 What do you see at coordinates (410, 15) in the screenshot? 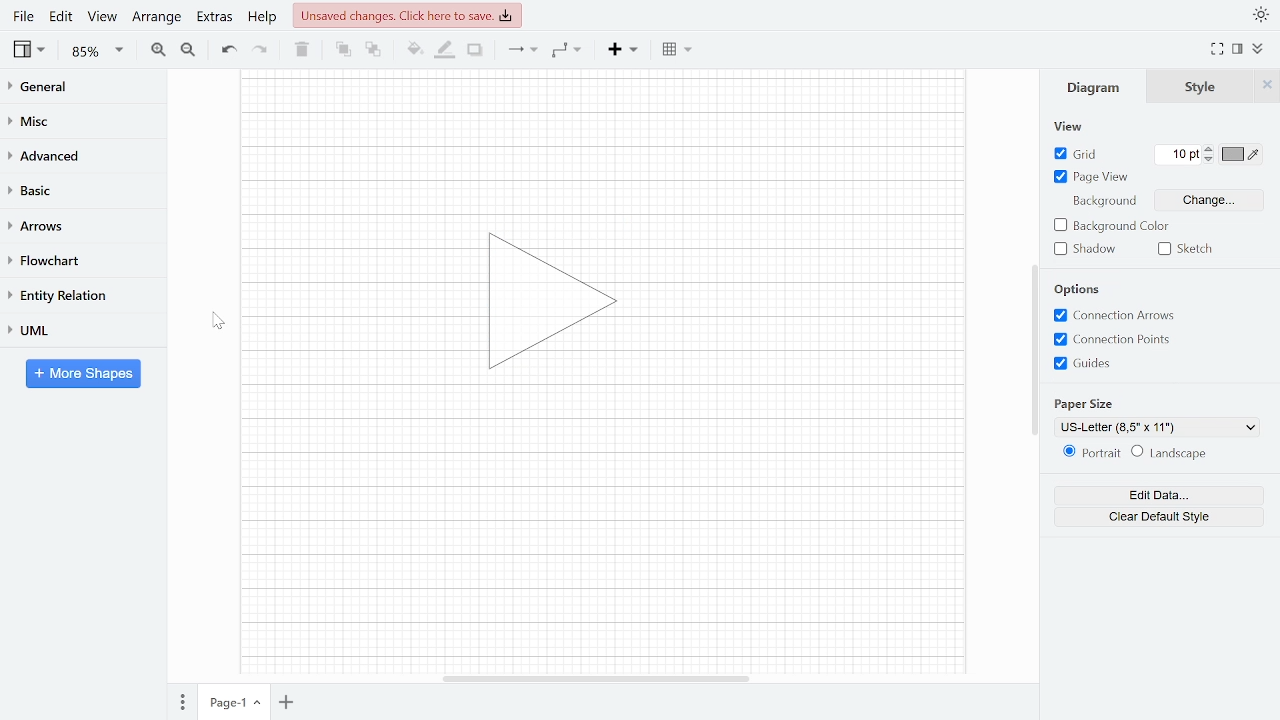
I see `Unsaved changes. Click here to save` at bounding box center [410, 15].